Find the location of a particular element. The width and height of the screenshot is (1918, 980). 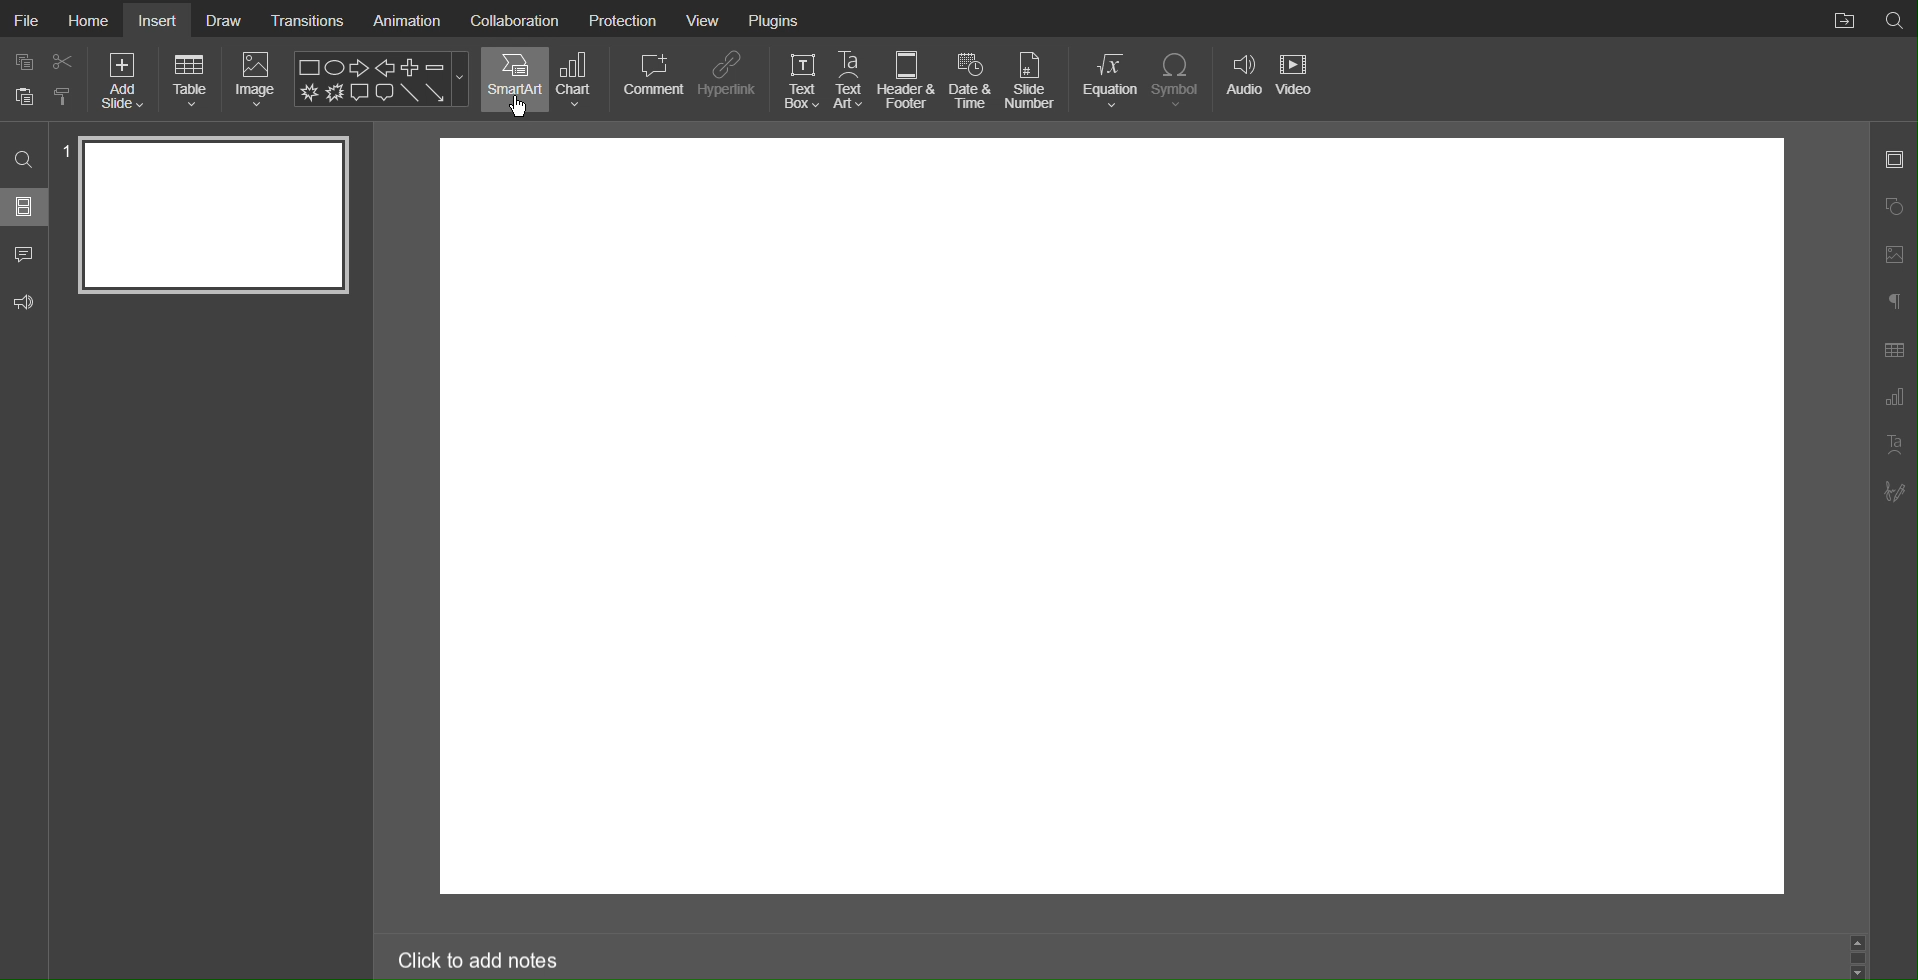

Text Art is located at coordinates (1892, 444).